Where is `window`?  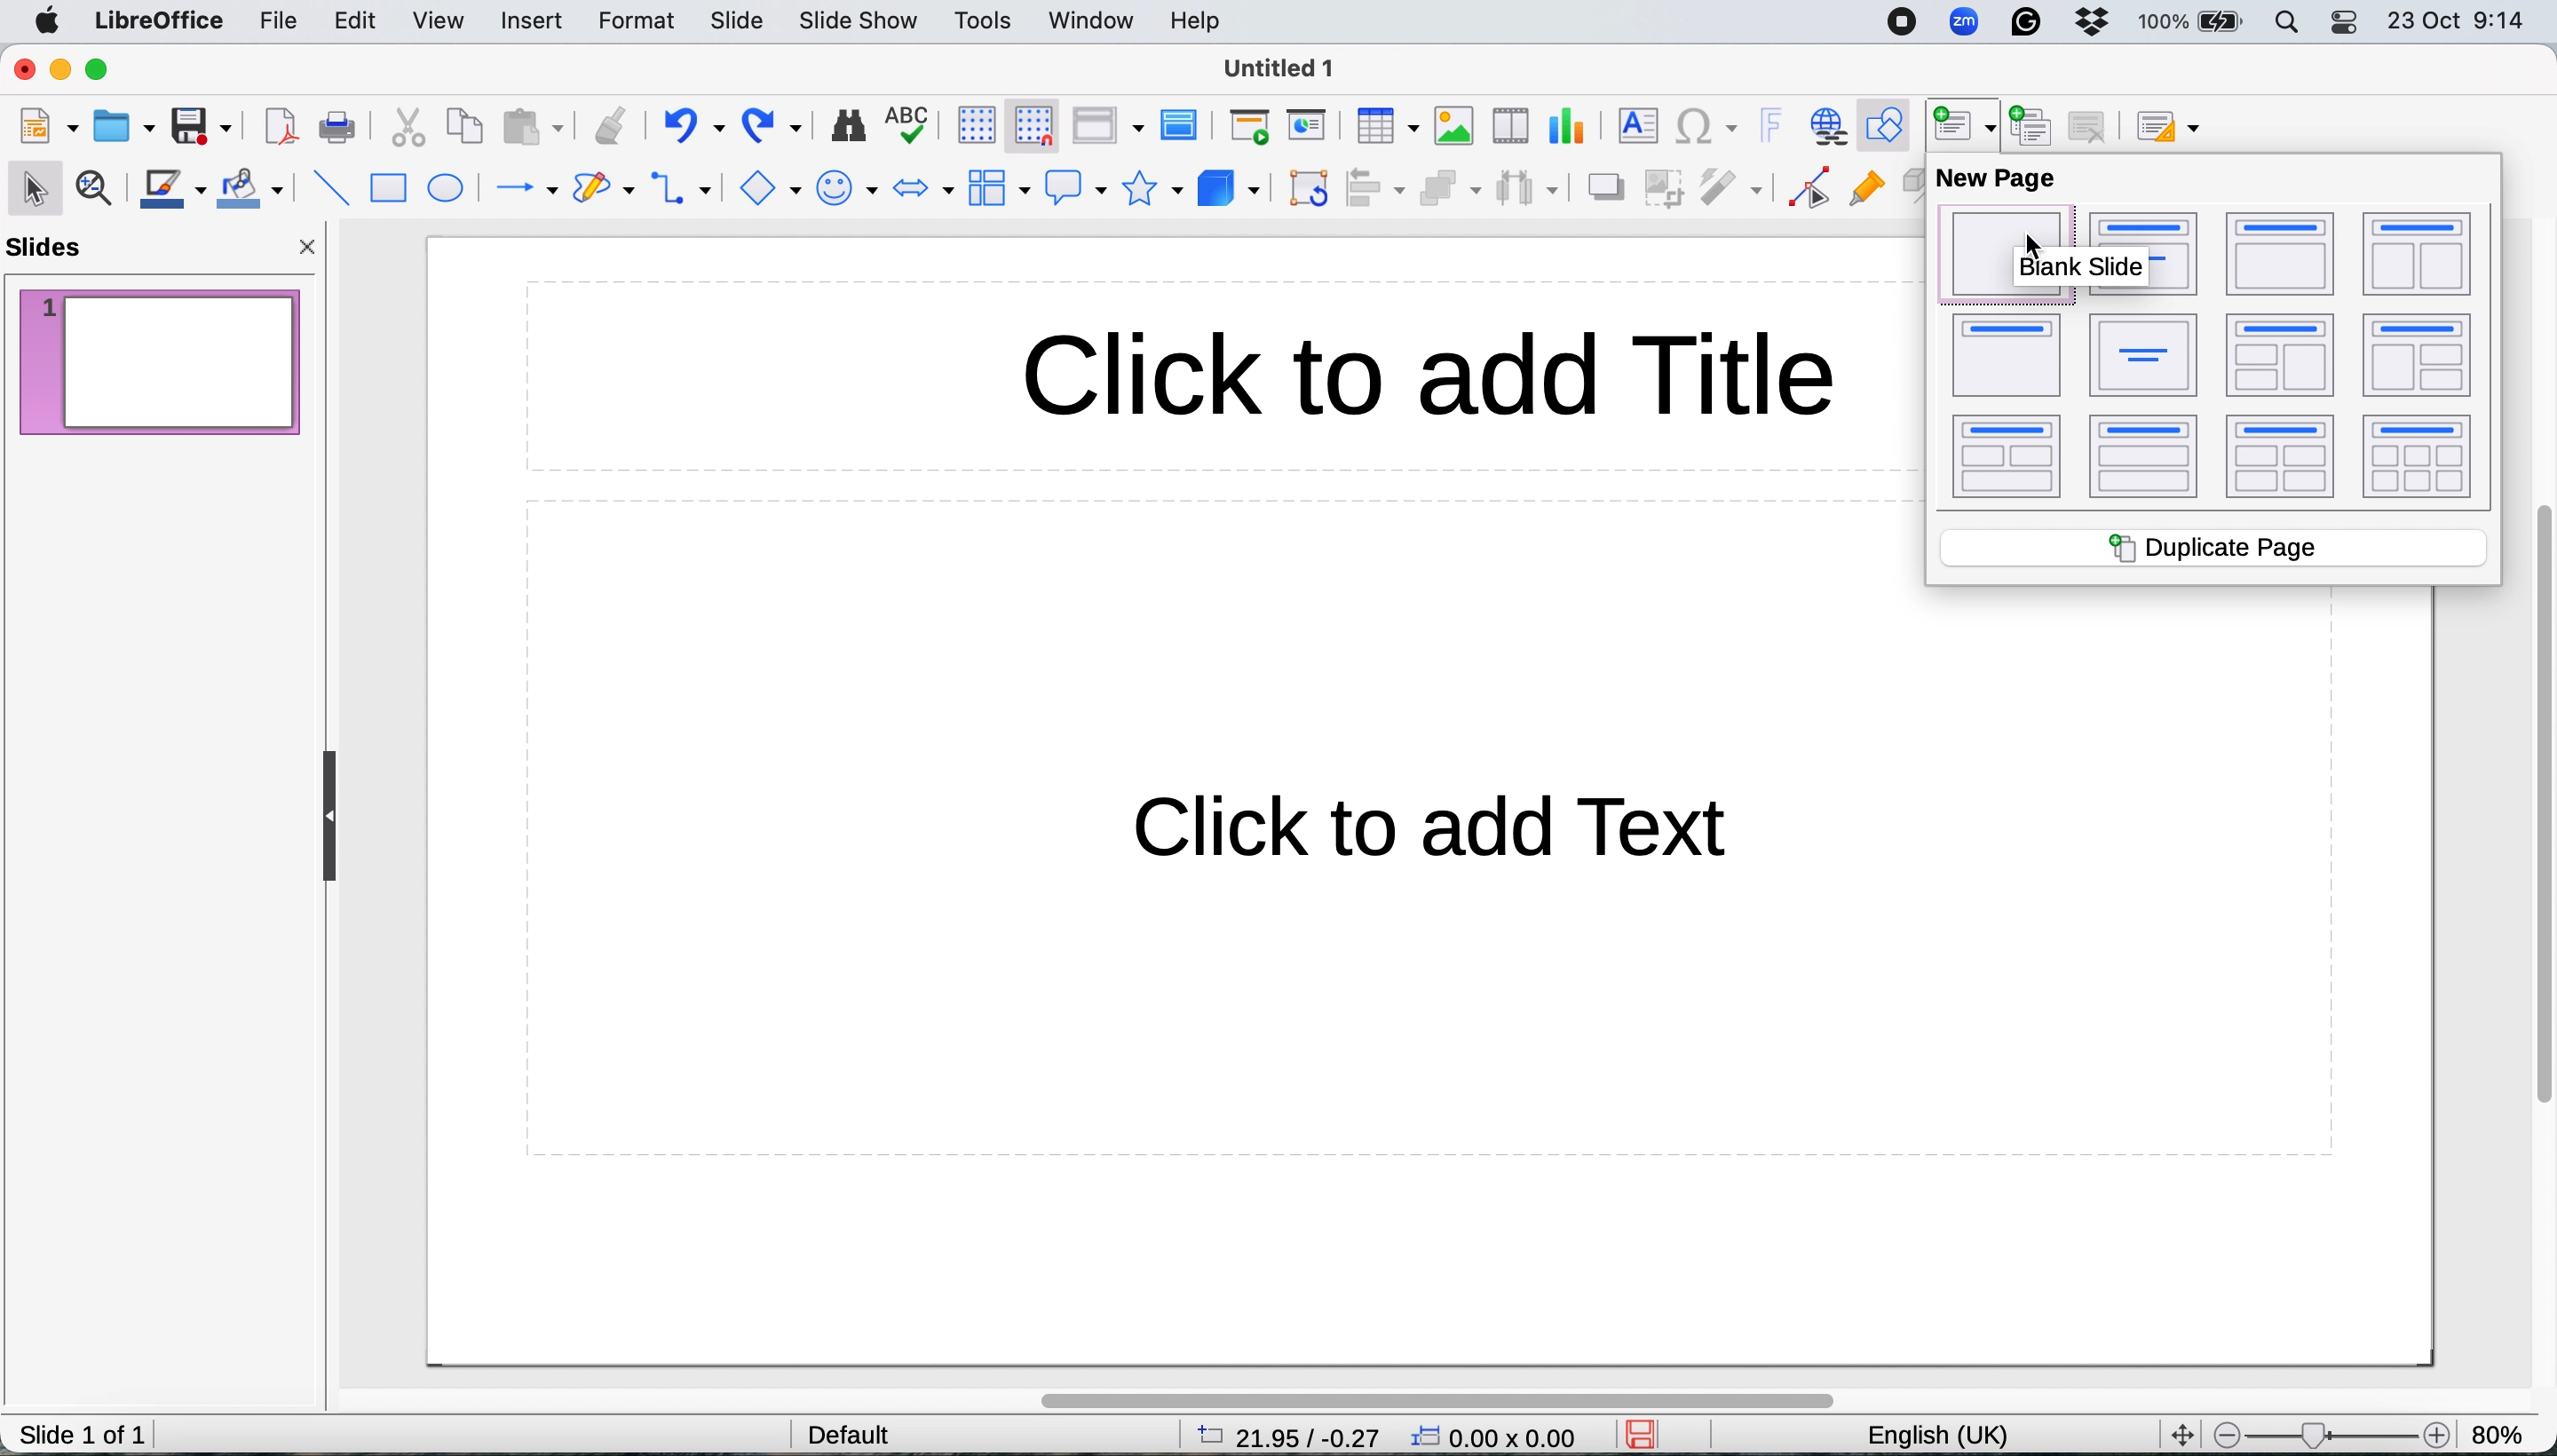 window is located at coordinates (1092, 18).